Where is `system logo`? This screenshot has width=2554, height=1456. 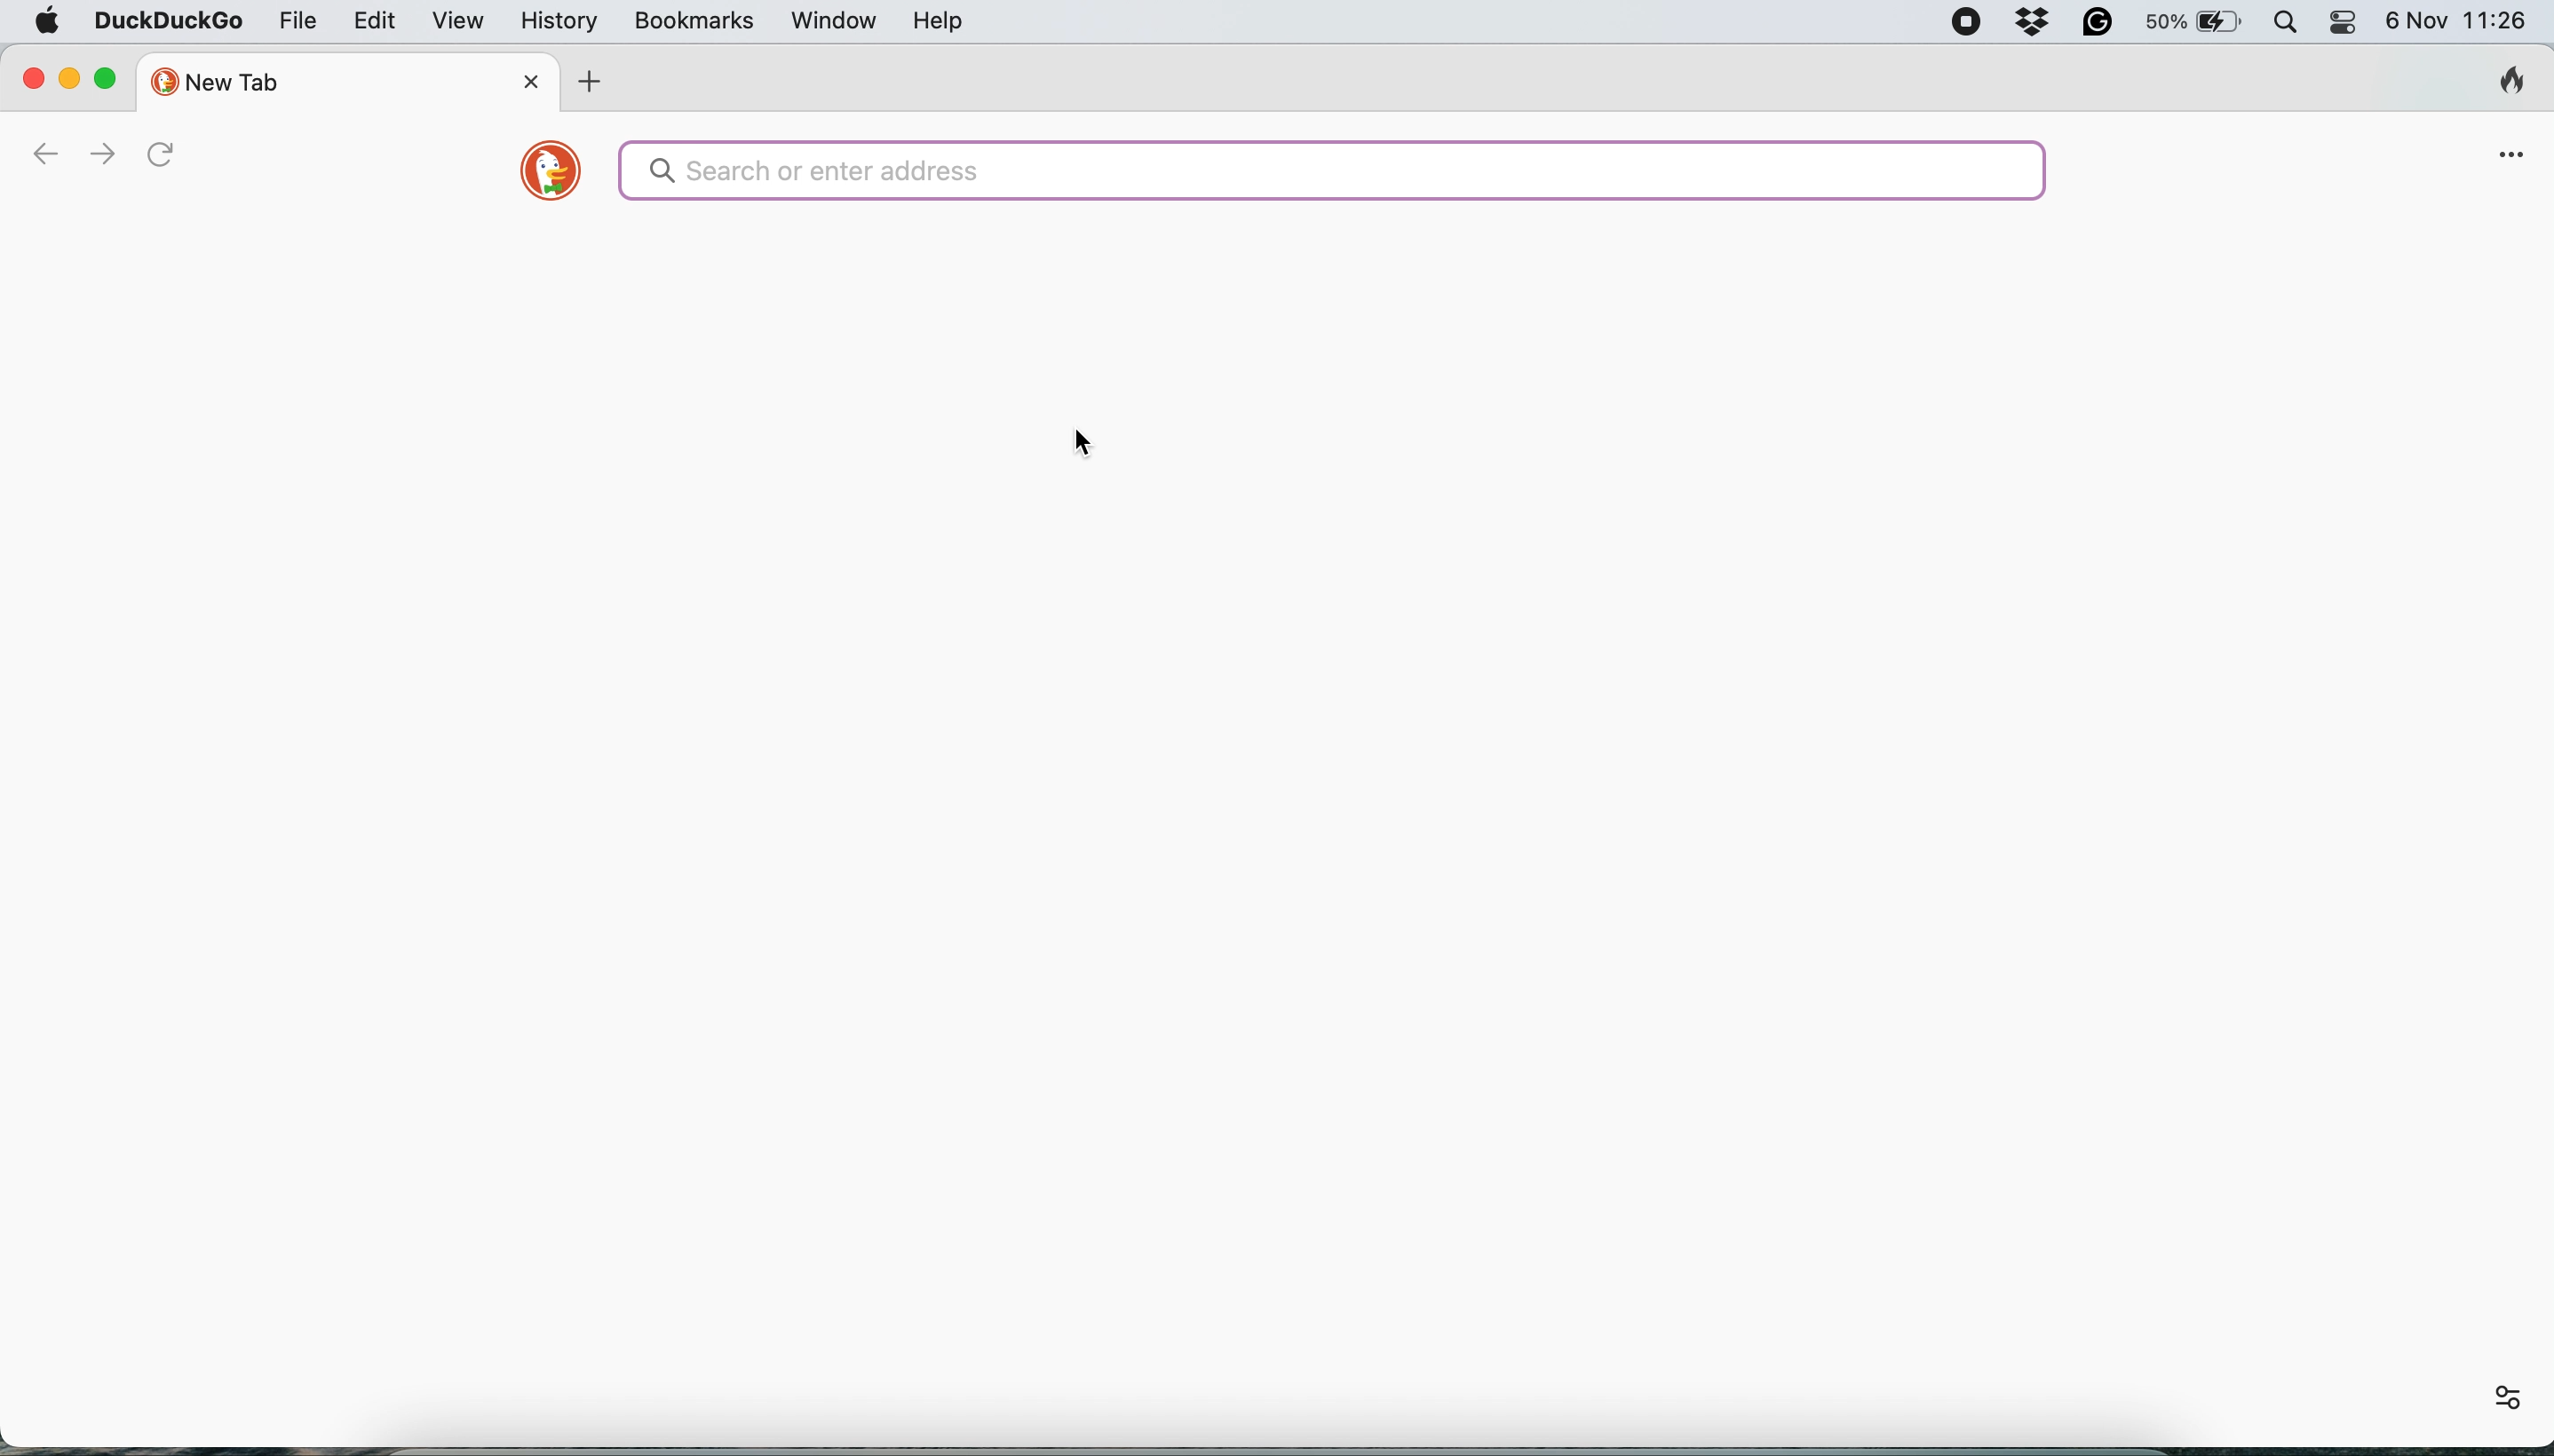 system logo is located at coordinates (50, 24).